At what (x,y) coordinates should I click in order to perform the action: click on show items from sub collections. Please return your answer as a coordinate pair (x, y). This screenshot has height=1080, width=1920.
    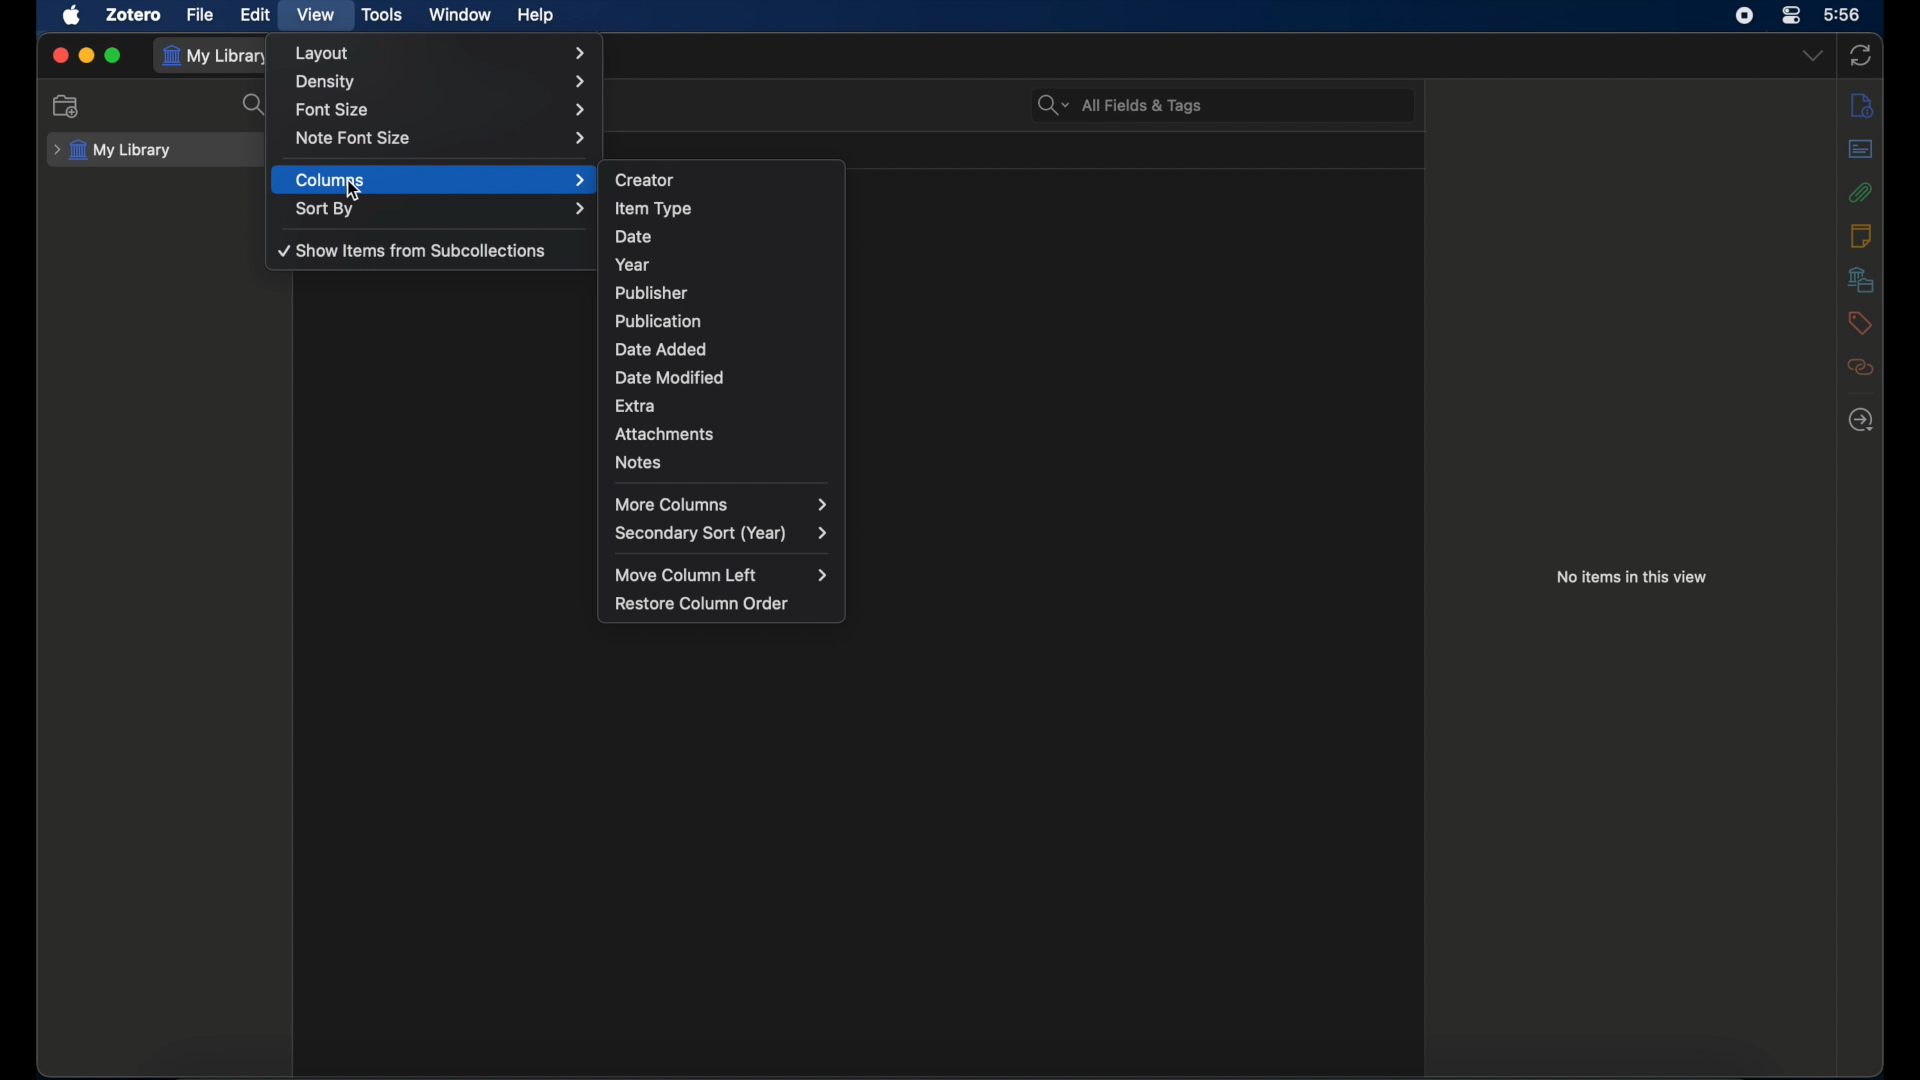
    Looking at the image, I should click on (410, 252).